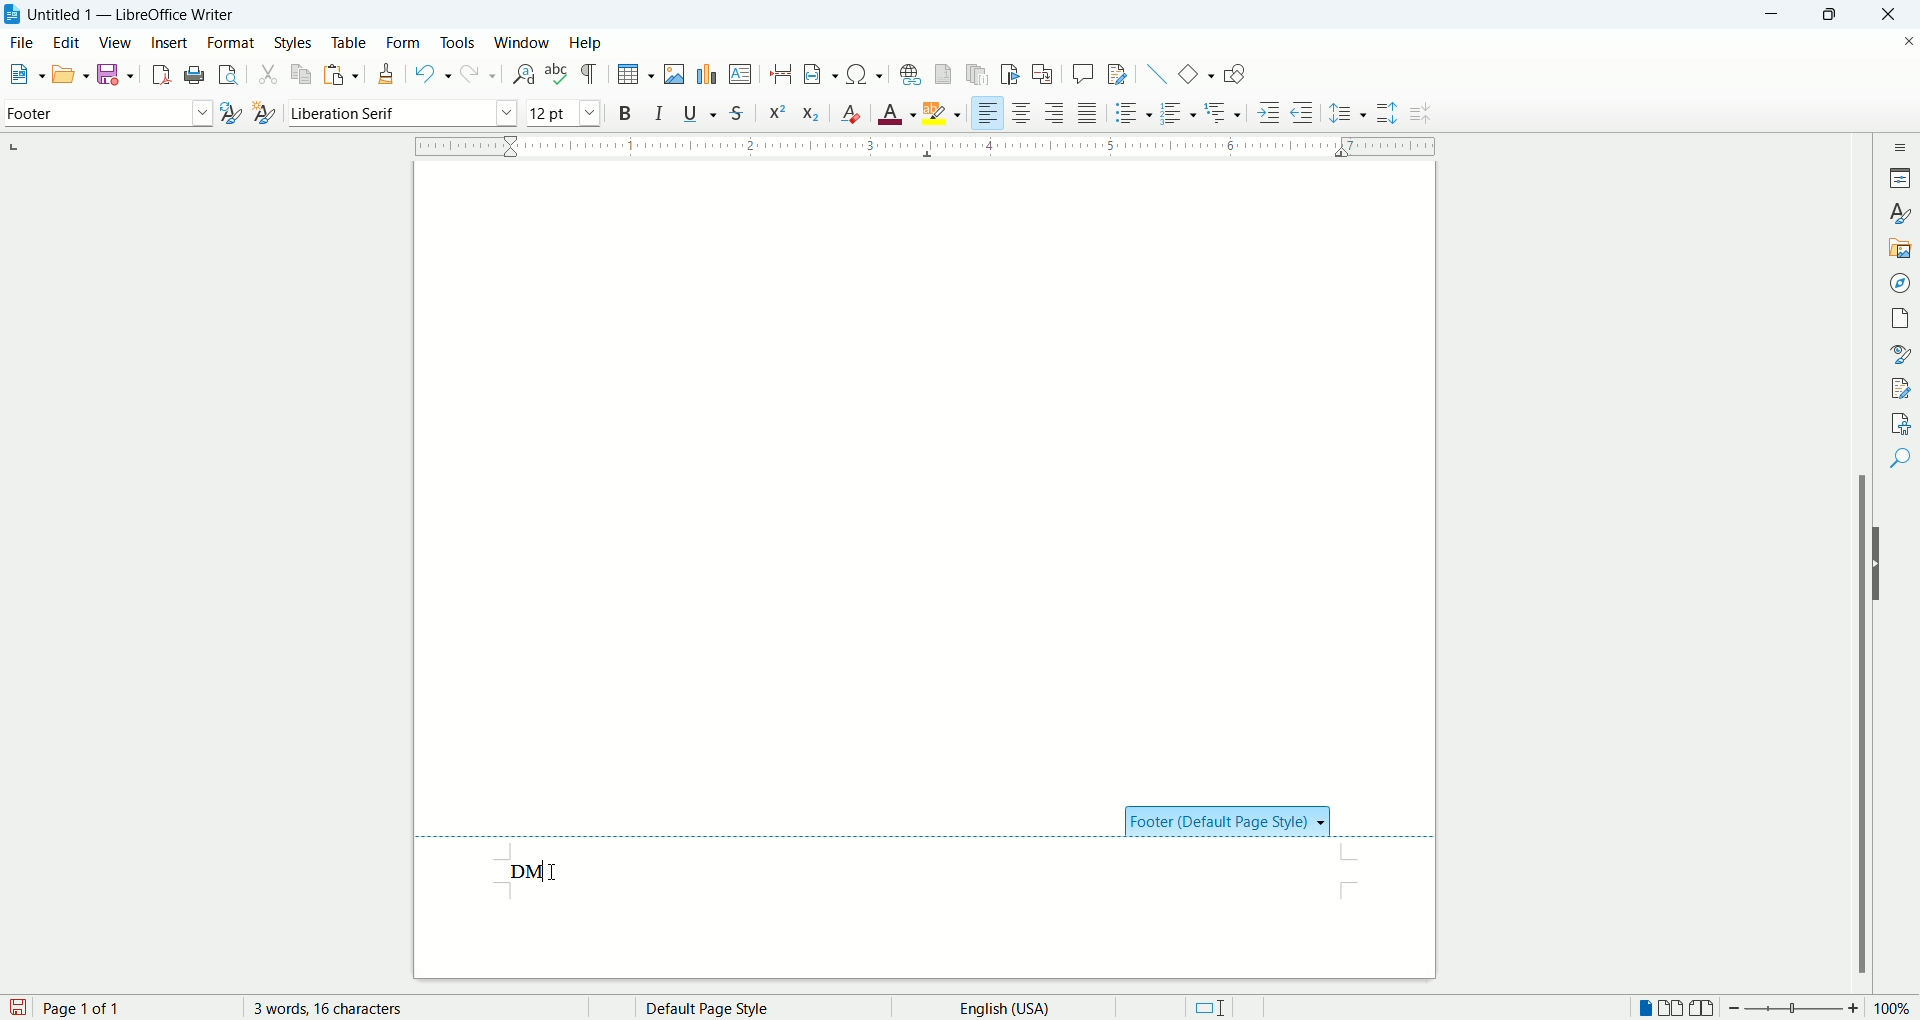 Image resolution: width=1920 pixels, height=1020 pixels. What do you see at coordinates (660, 112) in the screenshot?
I see `italic` at bounding box center [660, 112].